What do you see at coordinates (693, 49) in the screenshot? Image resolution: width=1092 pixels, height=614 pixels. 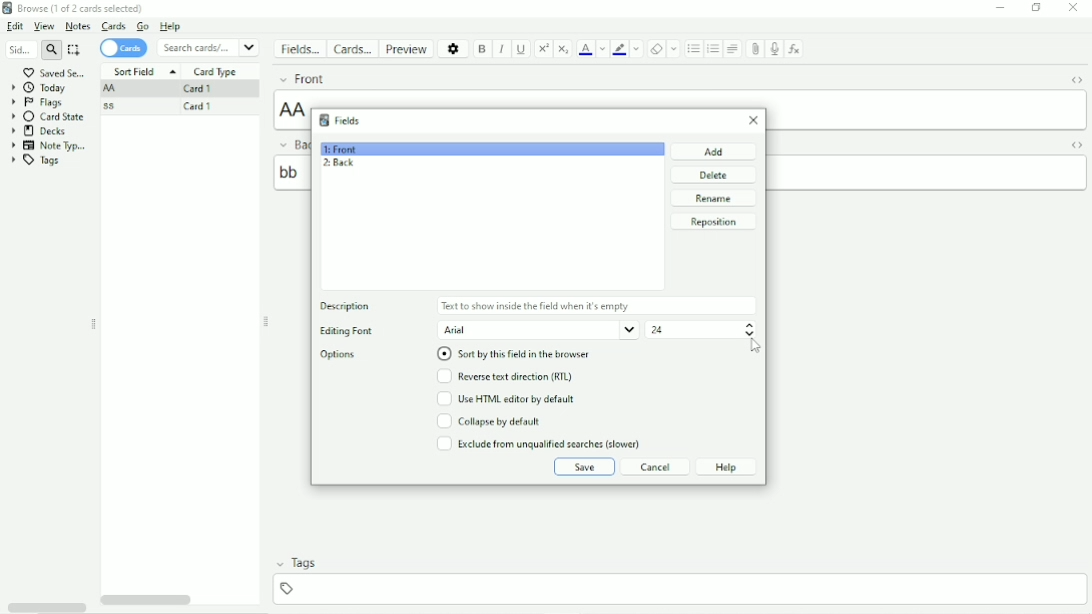 I see `Unordered list` at bounding box center [693, 49].